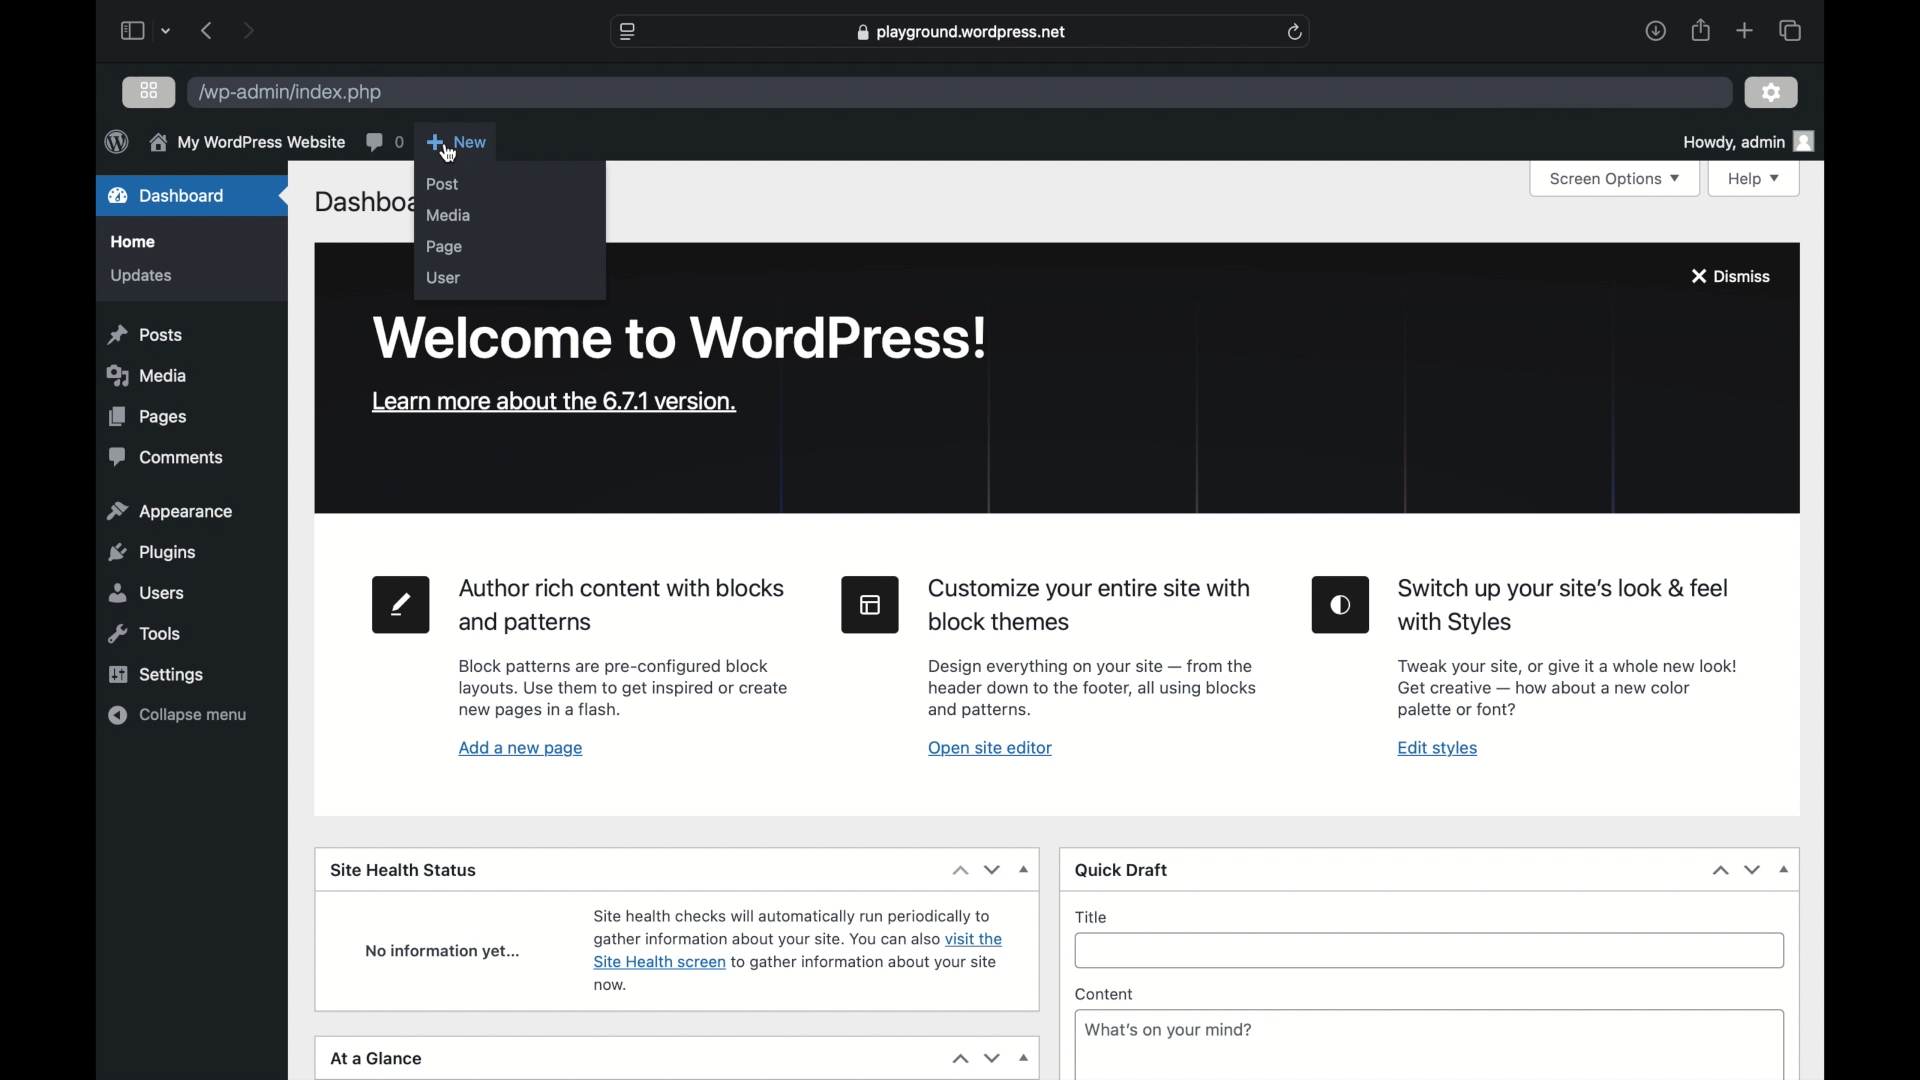  Describe the element at coordinates (449, 152) in the screenshot. I see `cursor` at that location.